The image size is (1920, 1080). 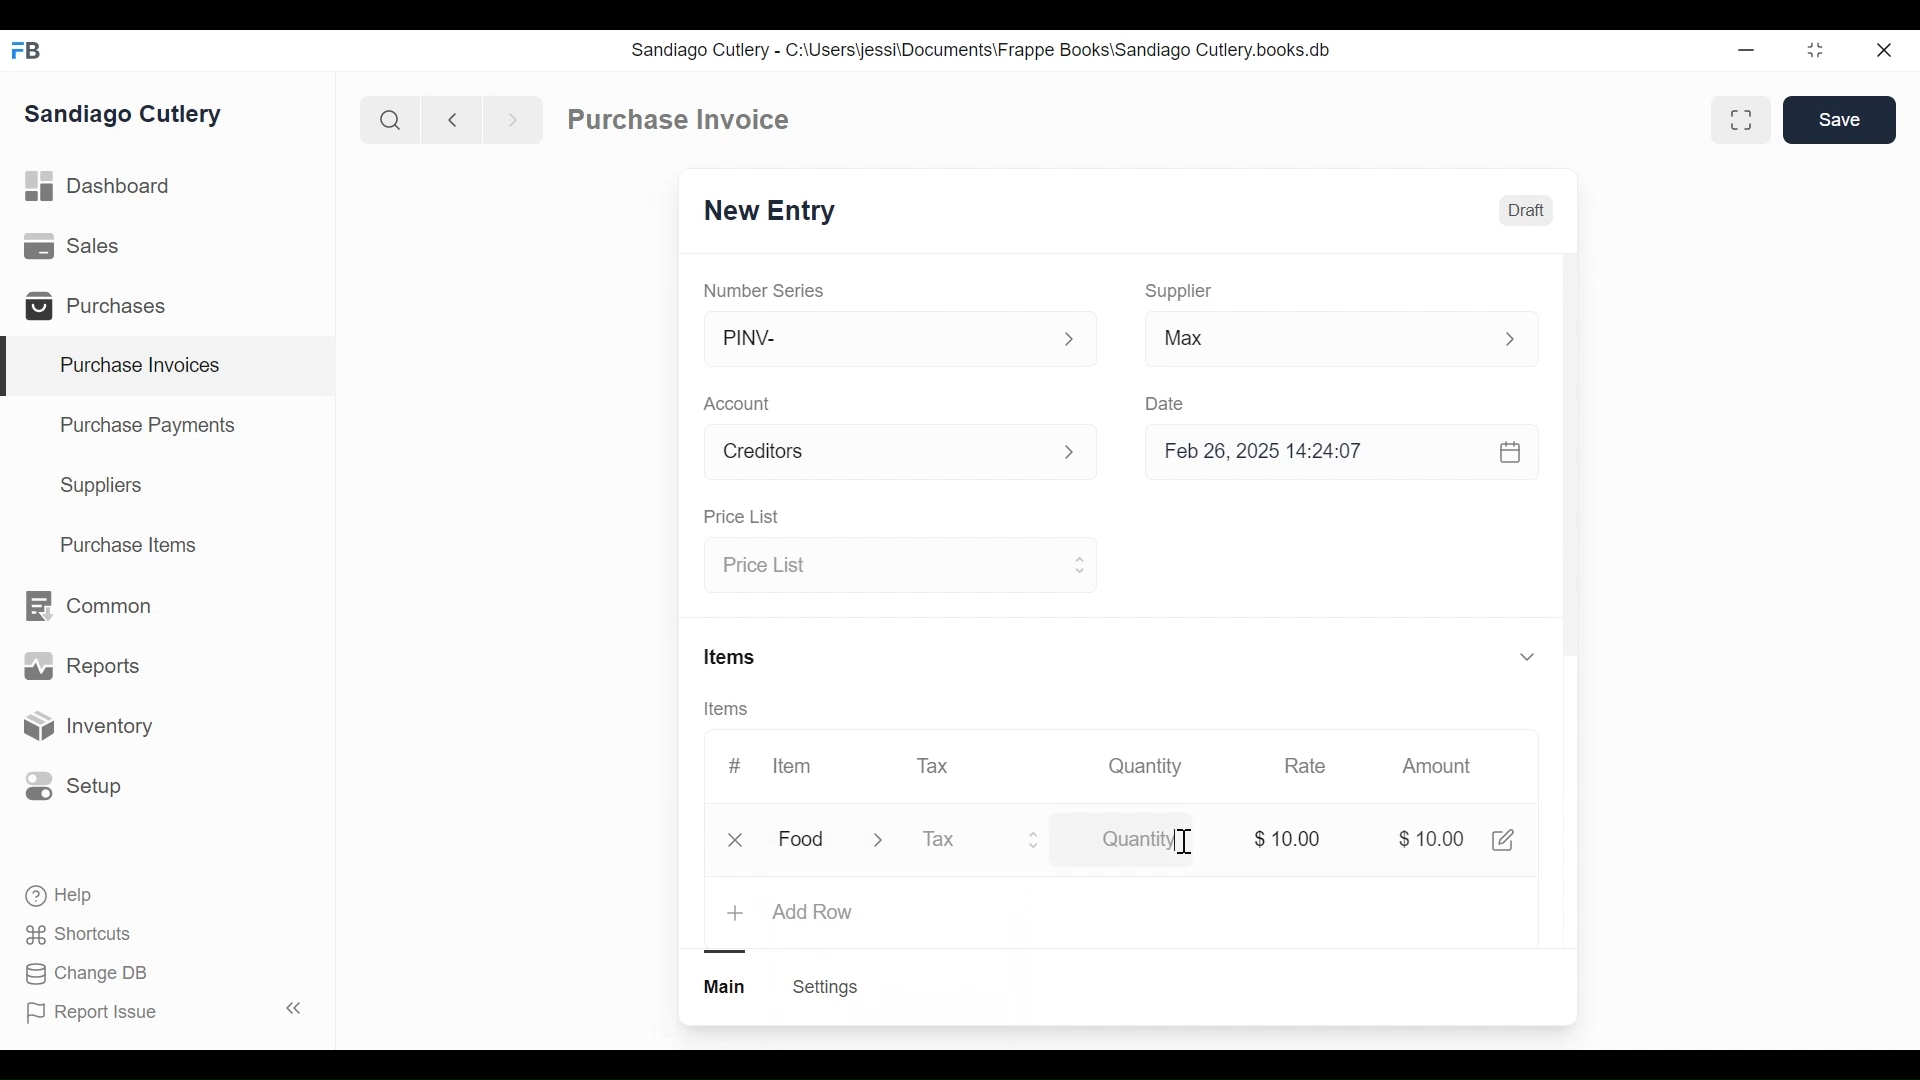 I want to click on close, so click(x=1882, y=51).